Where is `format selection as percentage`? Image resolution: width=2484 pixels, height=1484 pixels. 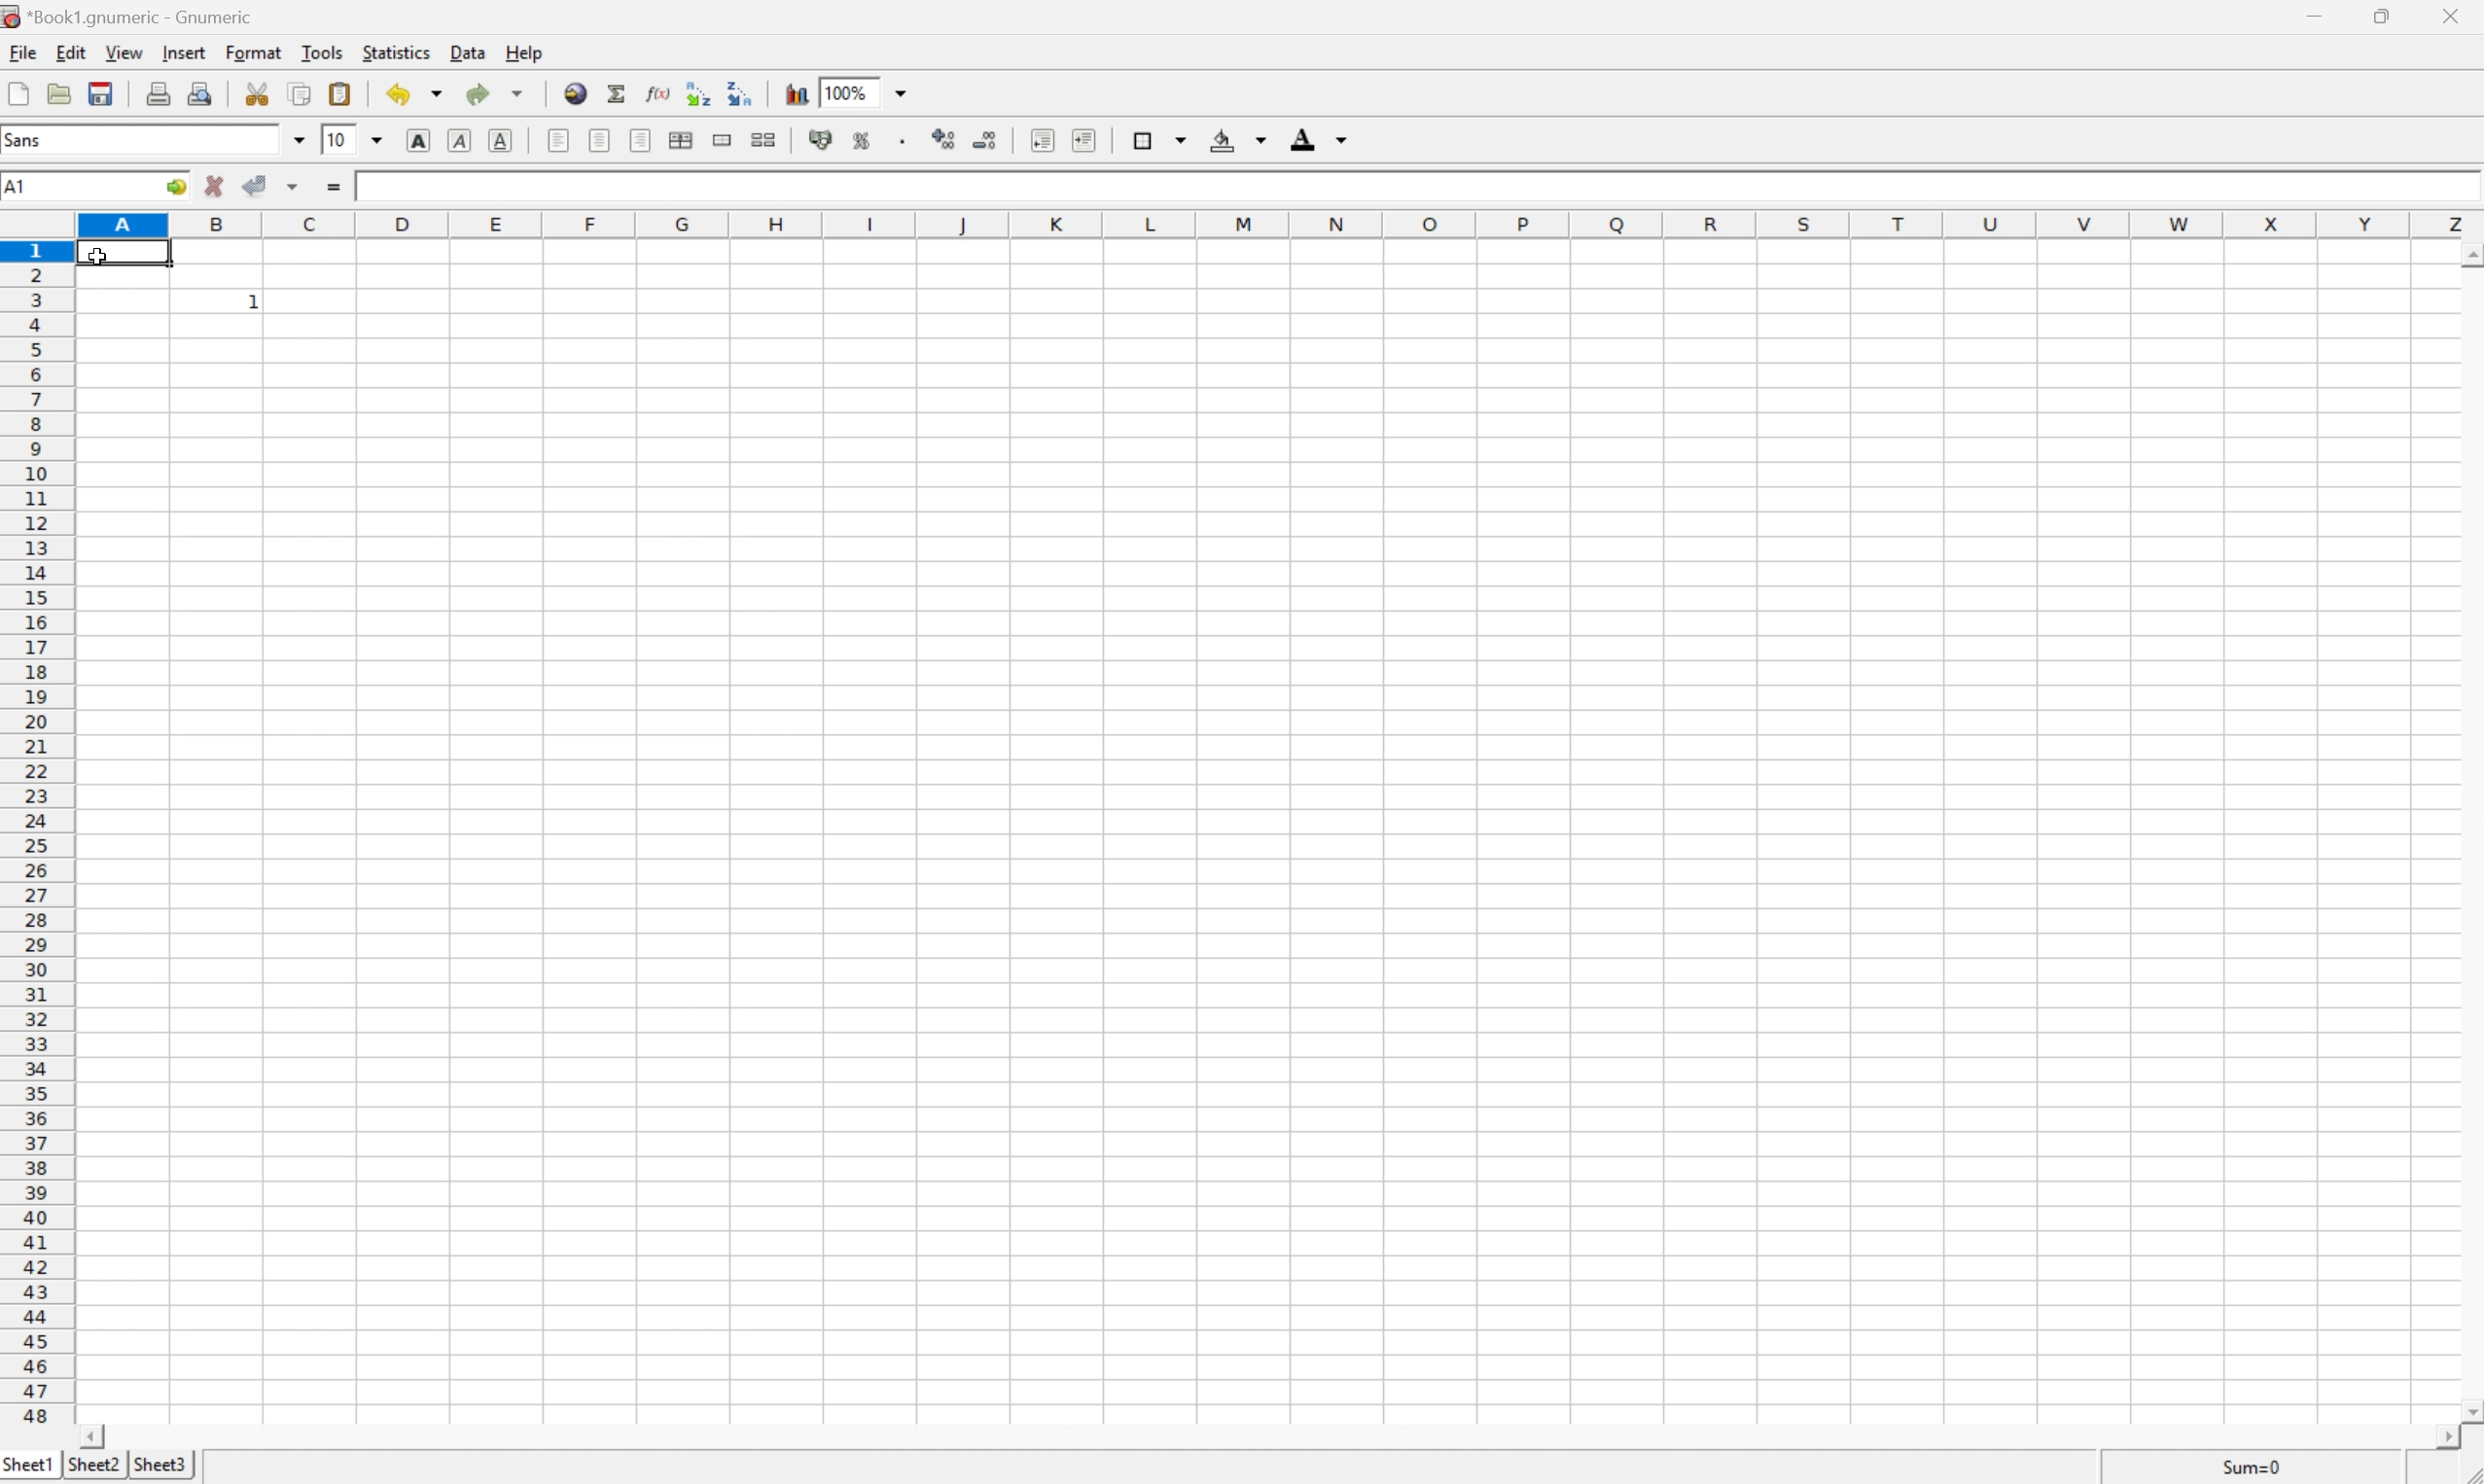 format selection as percentage is located at coordinates (865, 139).